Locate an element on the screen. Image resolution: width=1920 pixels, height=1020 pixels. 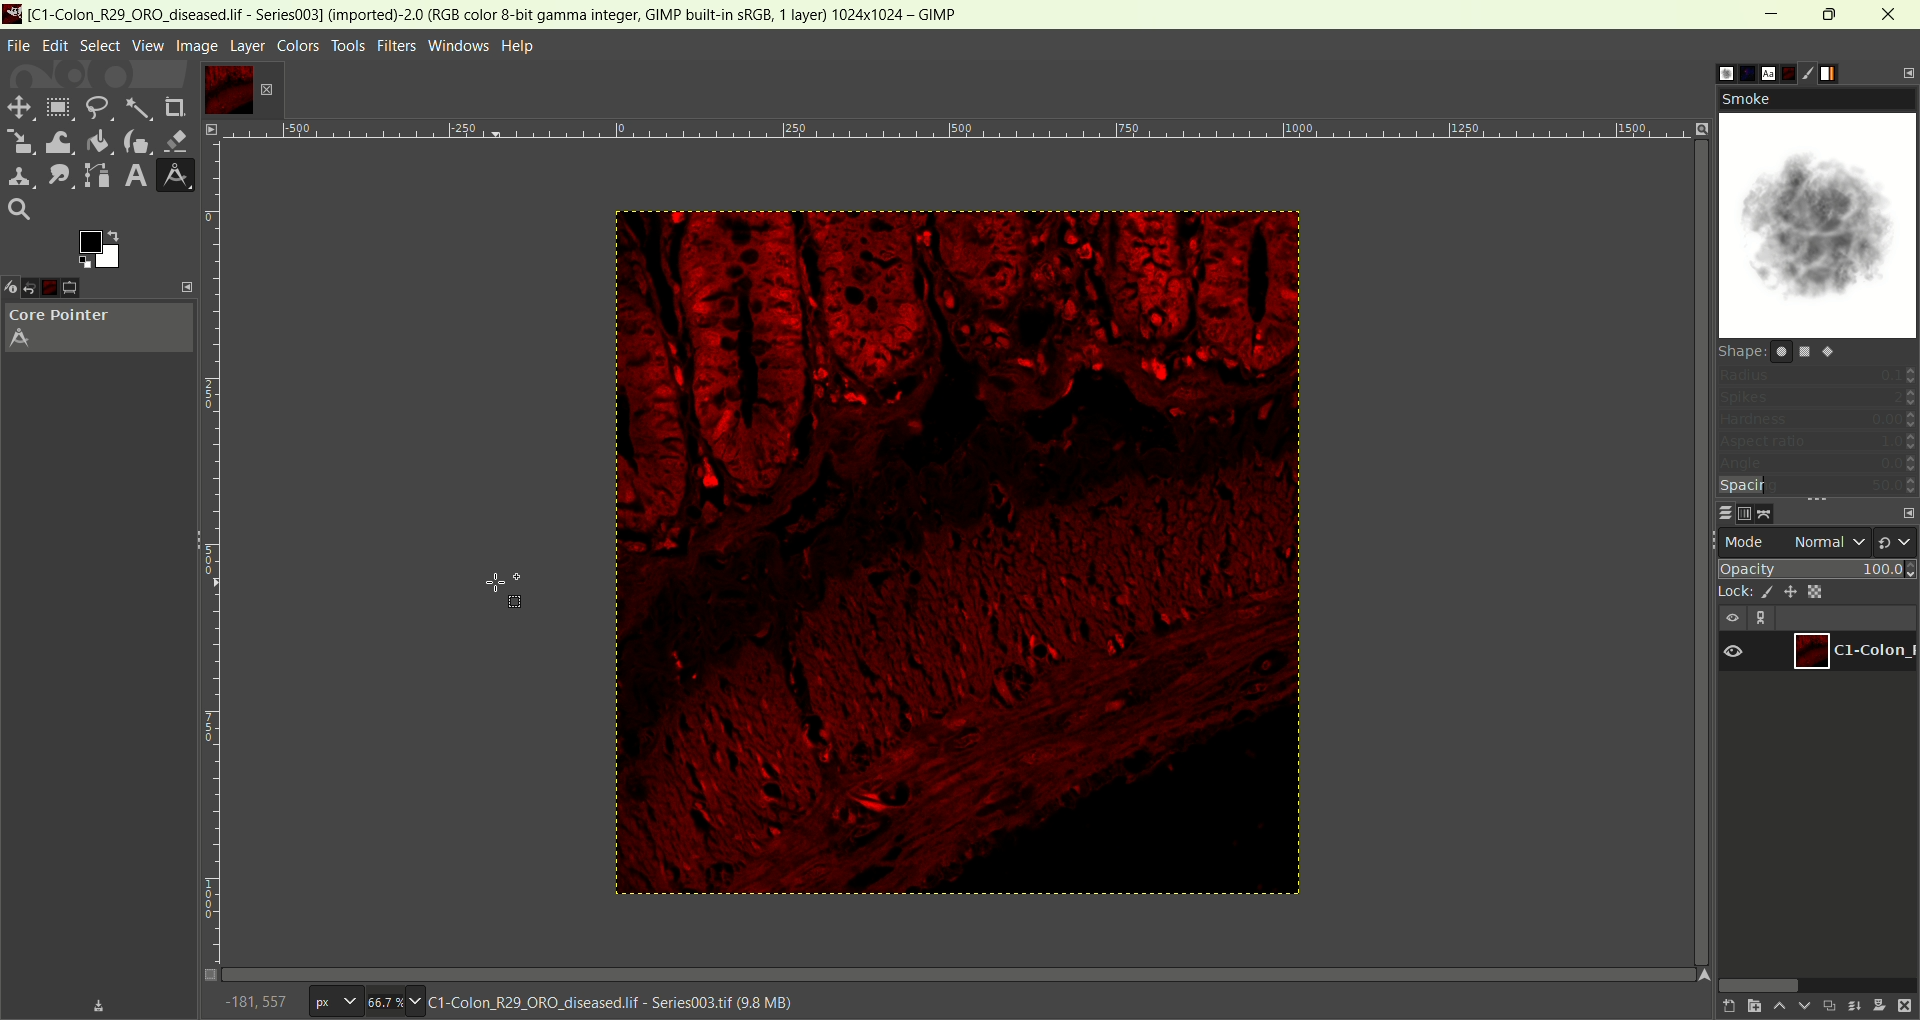
color bucket is located at coordinates (97, 141).